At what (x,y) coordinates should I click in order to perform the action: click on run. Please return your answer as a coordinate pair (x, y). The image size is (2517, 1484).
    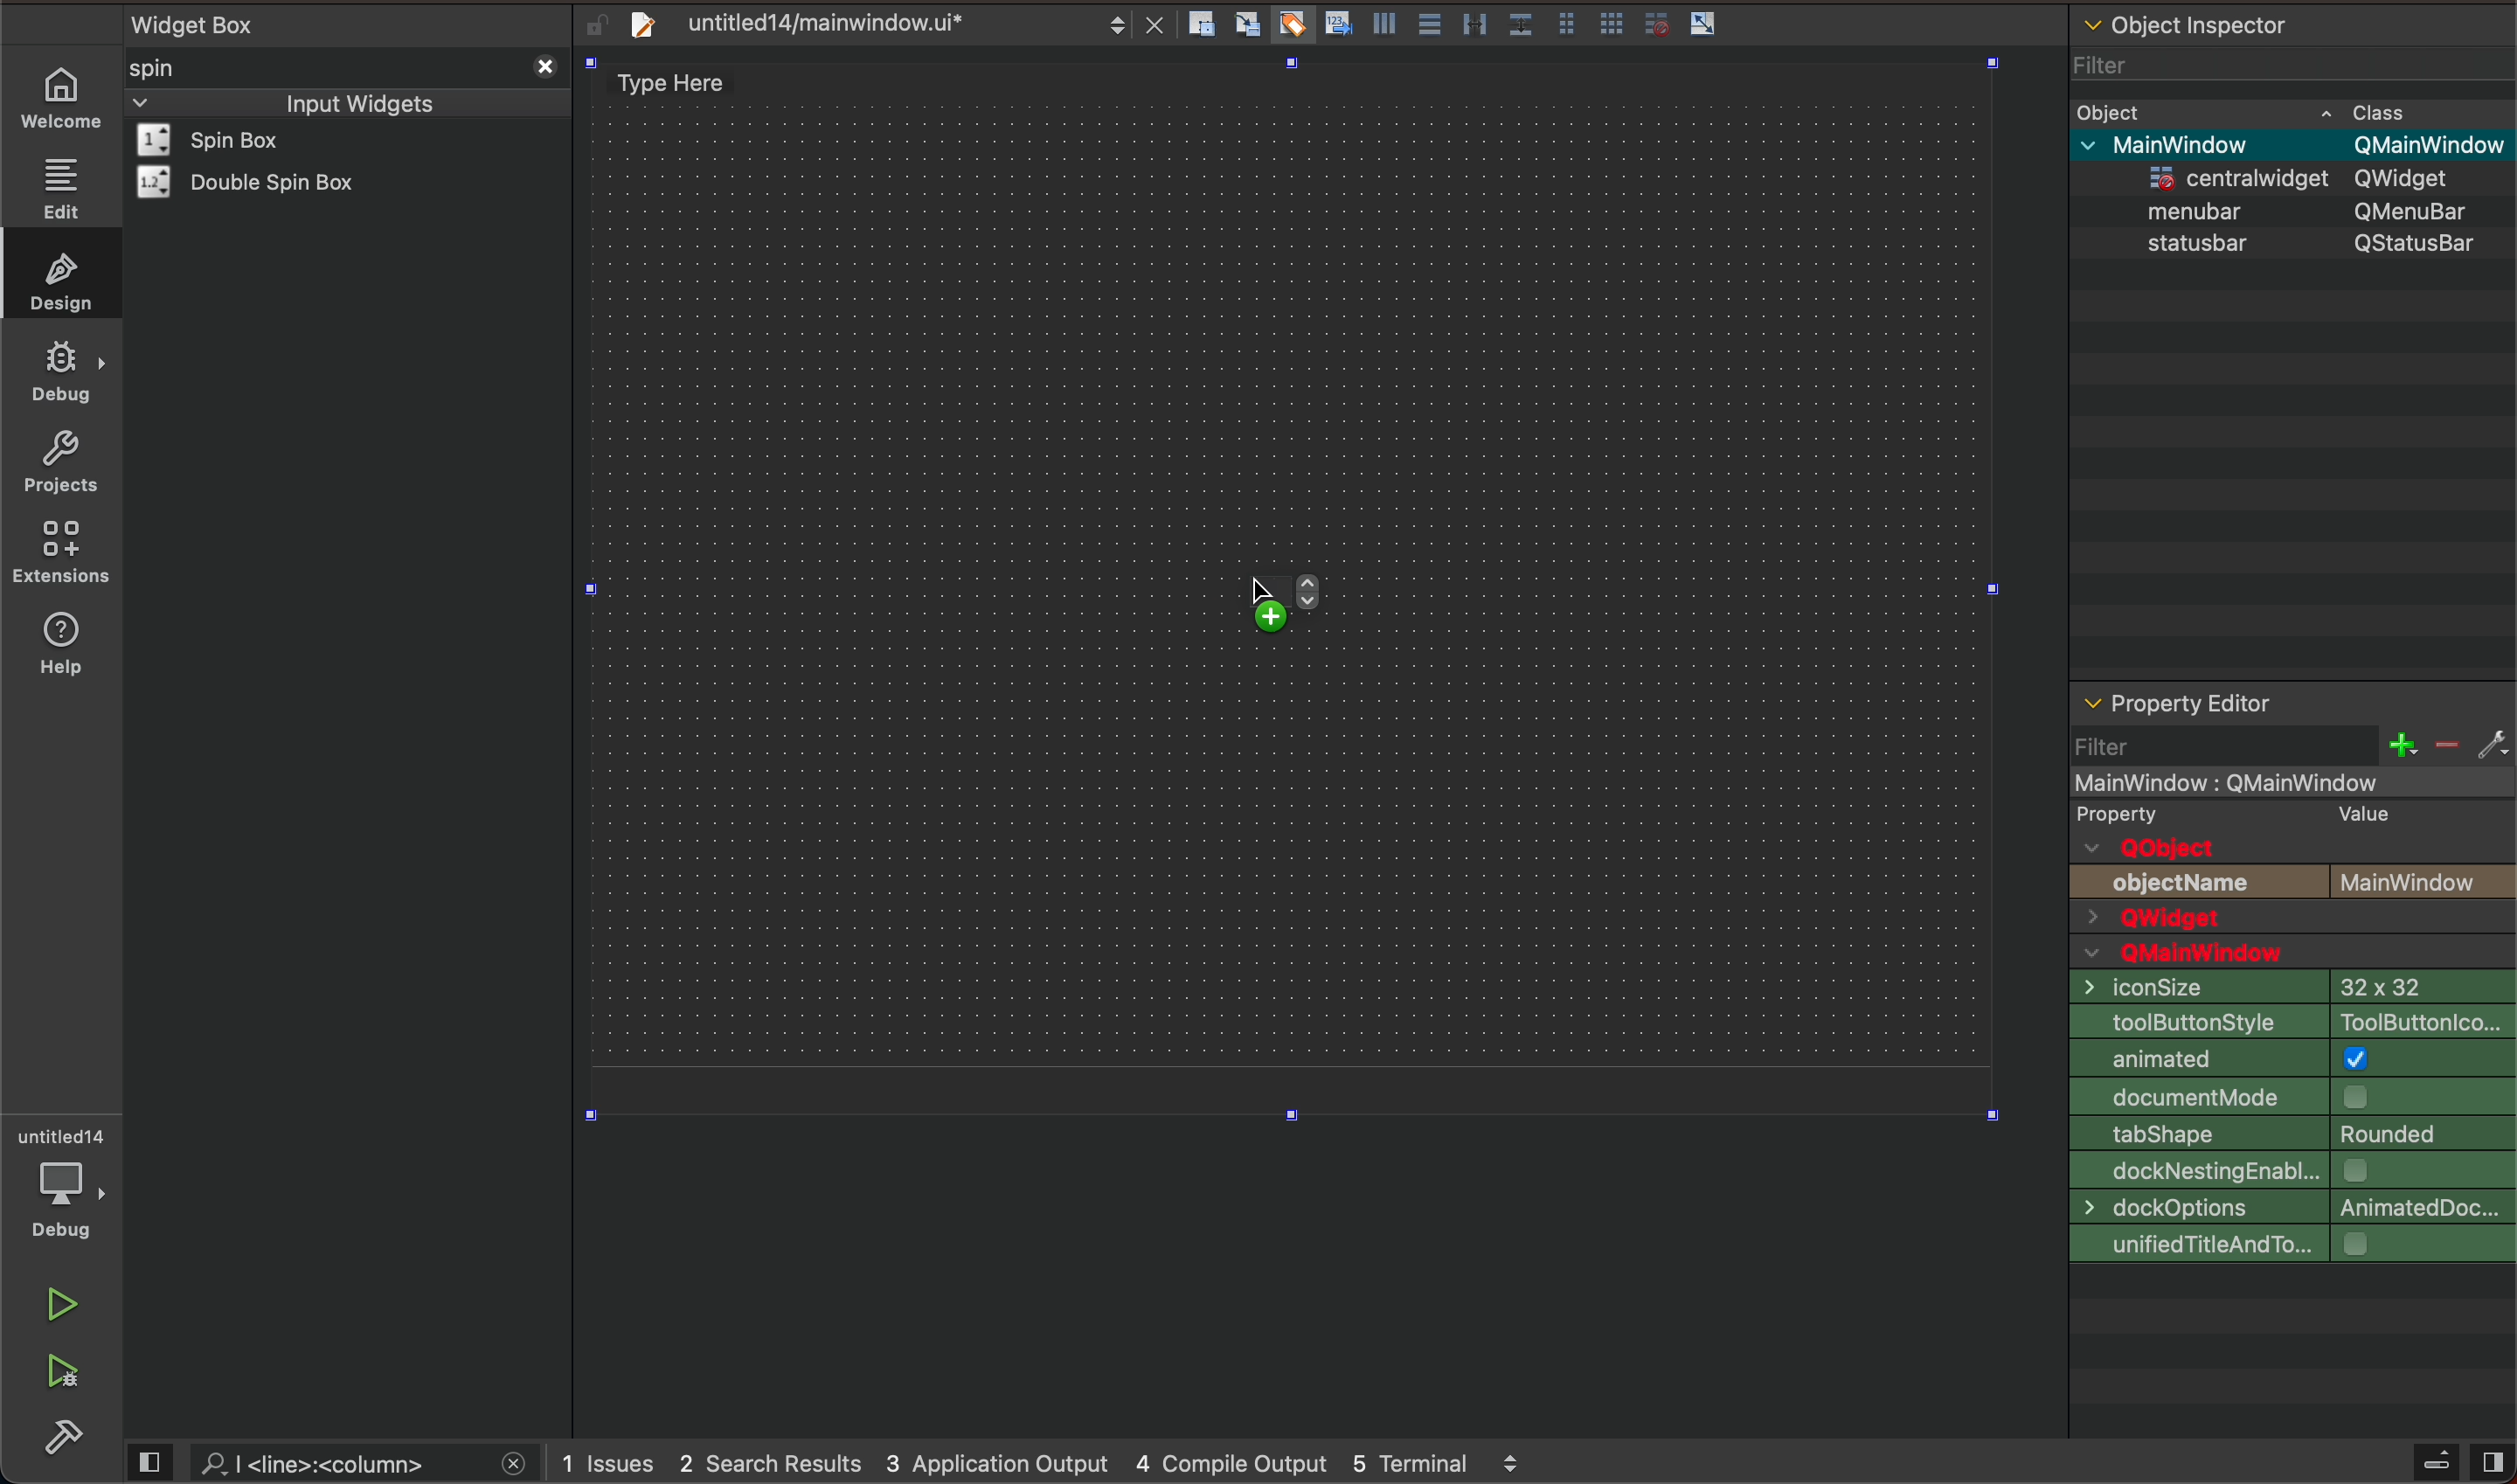
    Looking at the image, I should click on (59, 1305).